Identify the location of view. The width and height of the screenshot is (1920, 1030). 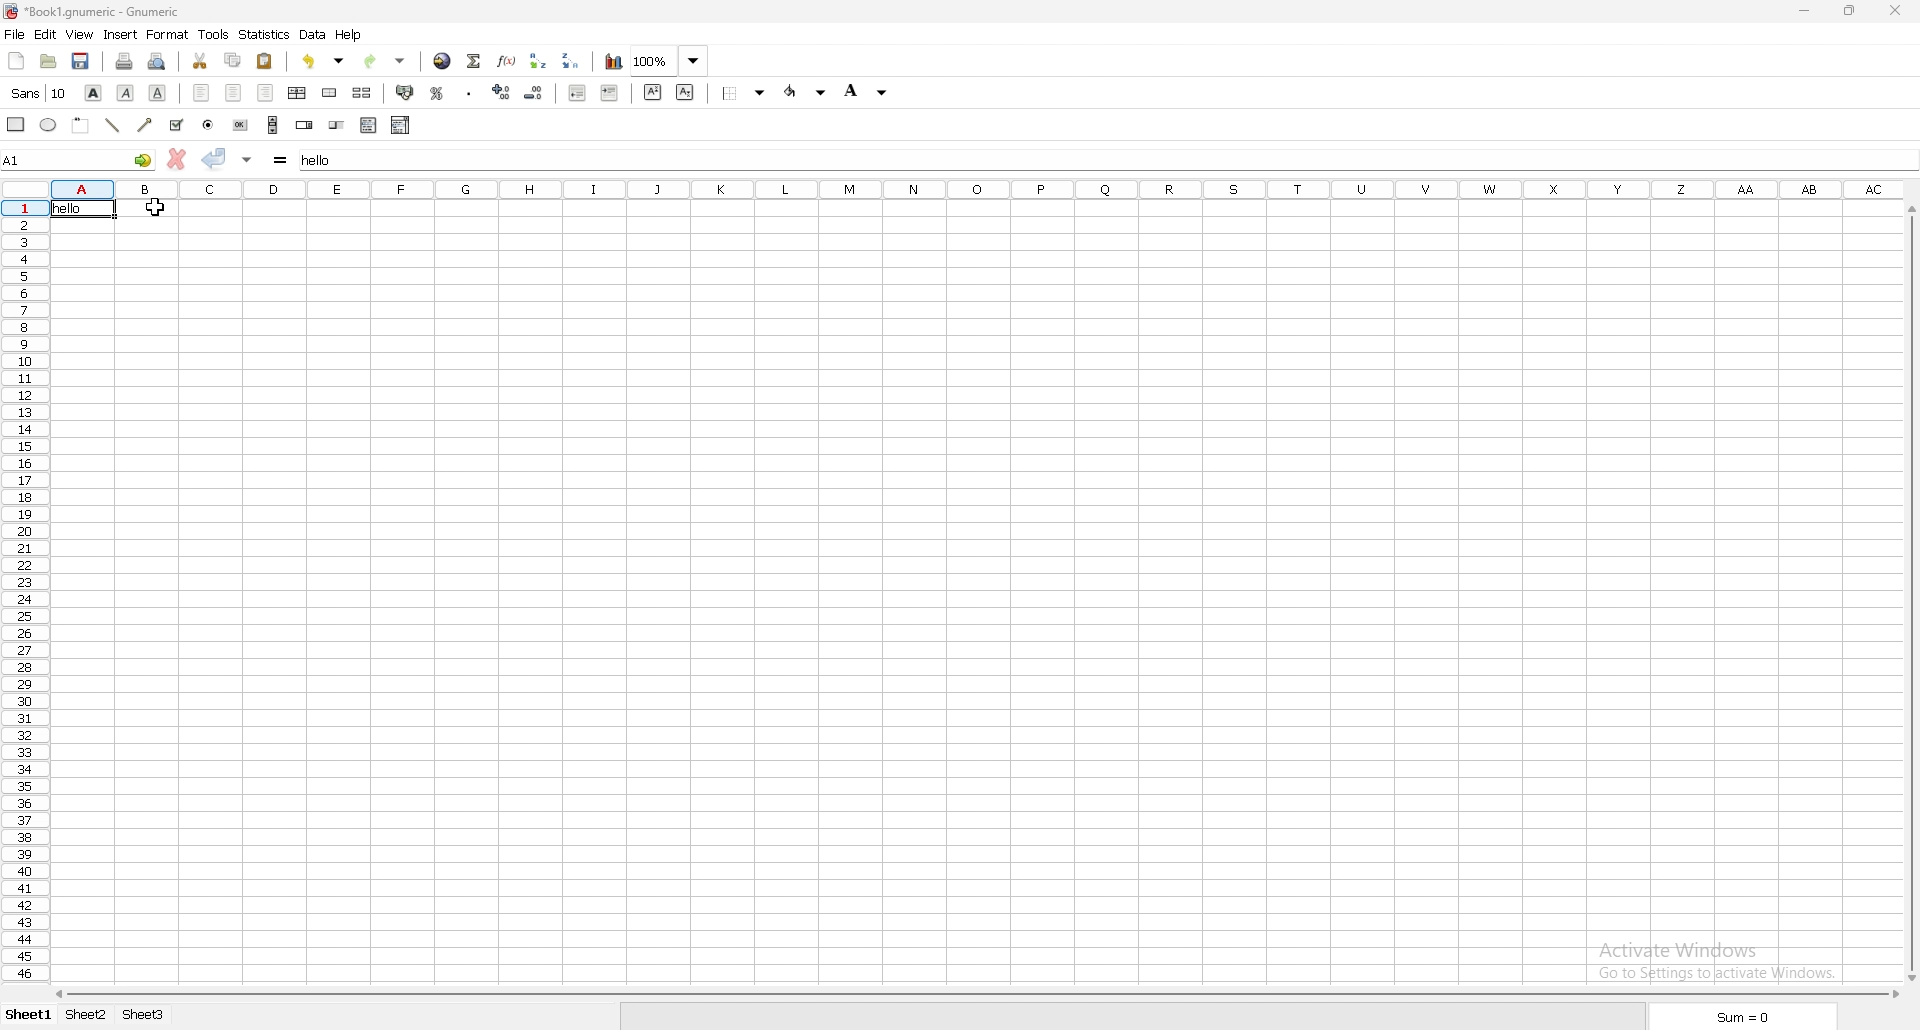
(79, 36).